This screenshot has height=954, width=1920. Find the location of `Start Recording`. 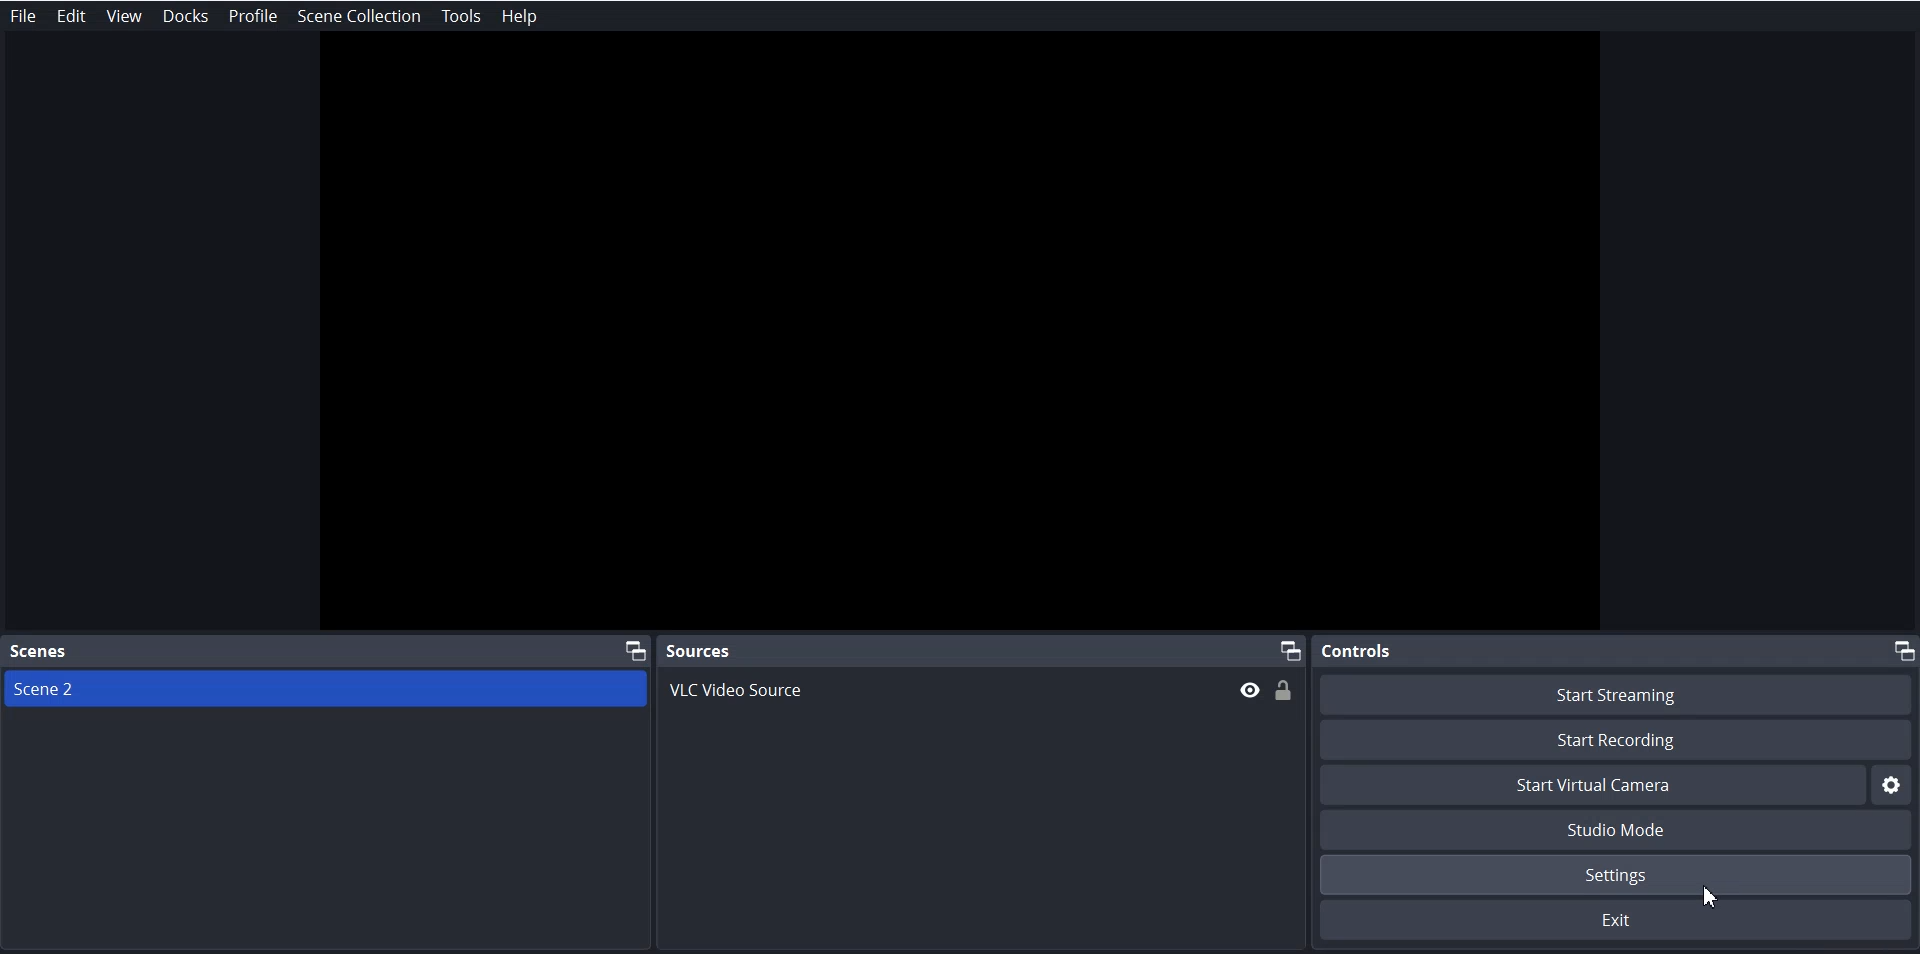

Start Recording is located at coordinates (1616, 739).